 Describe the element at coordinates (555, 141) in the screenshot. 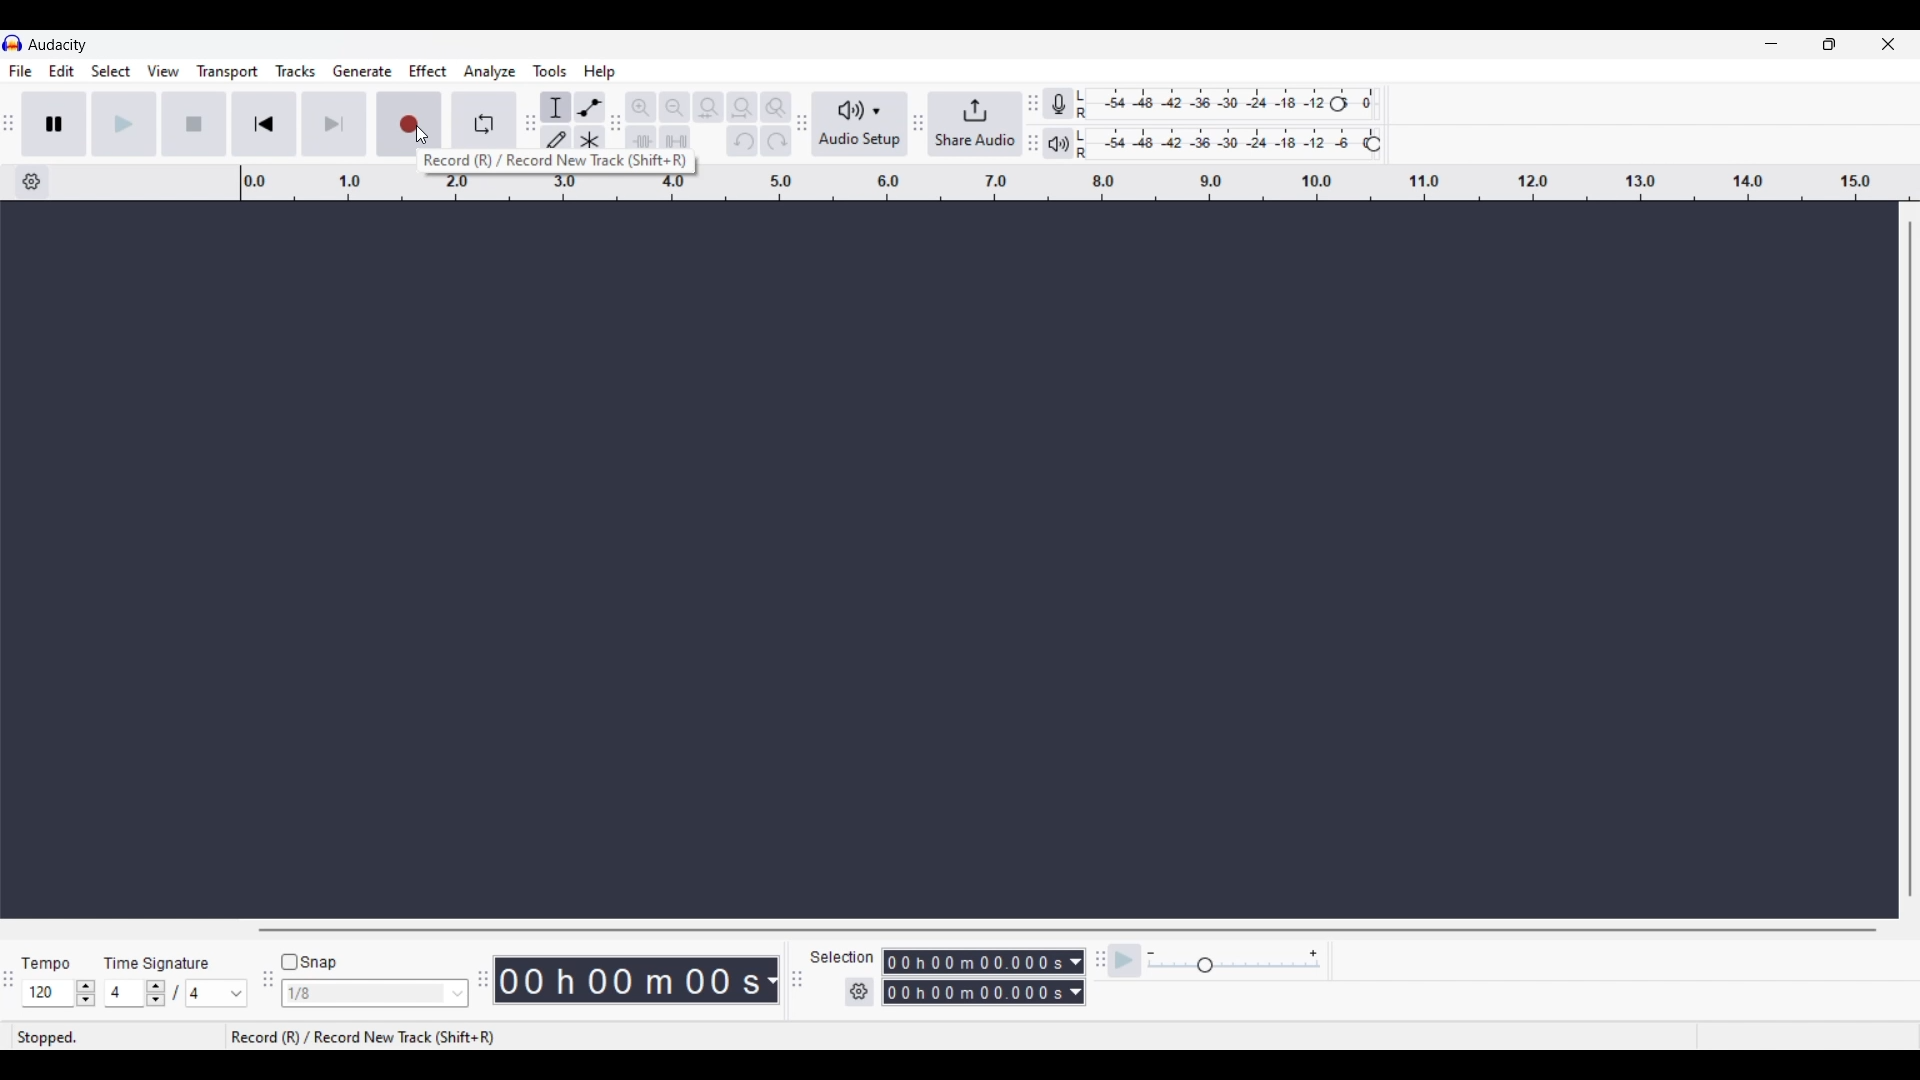

I see `Draw tool` at that location.